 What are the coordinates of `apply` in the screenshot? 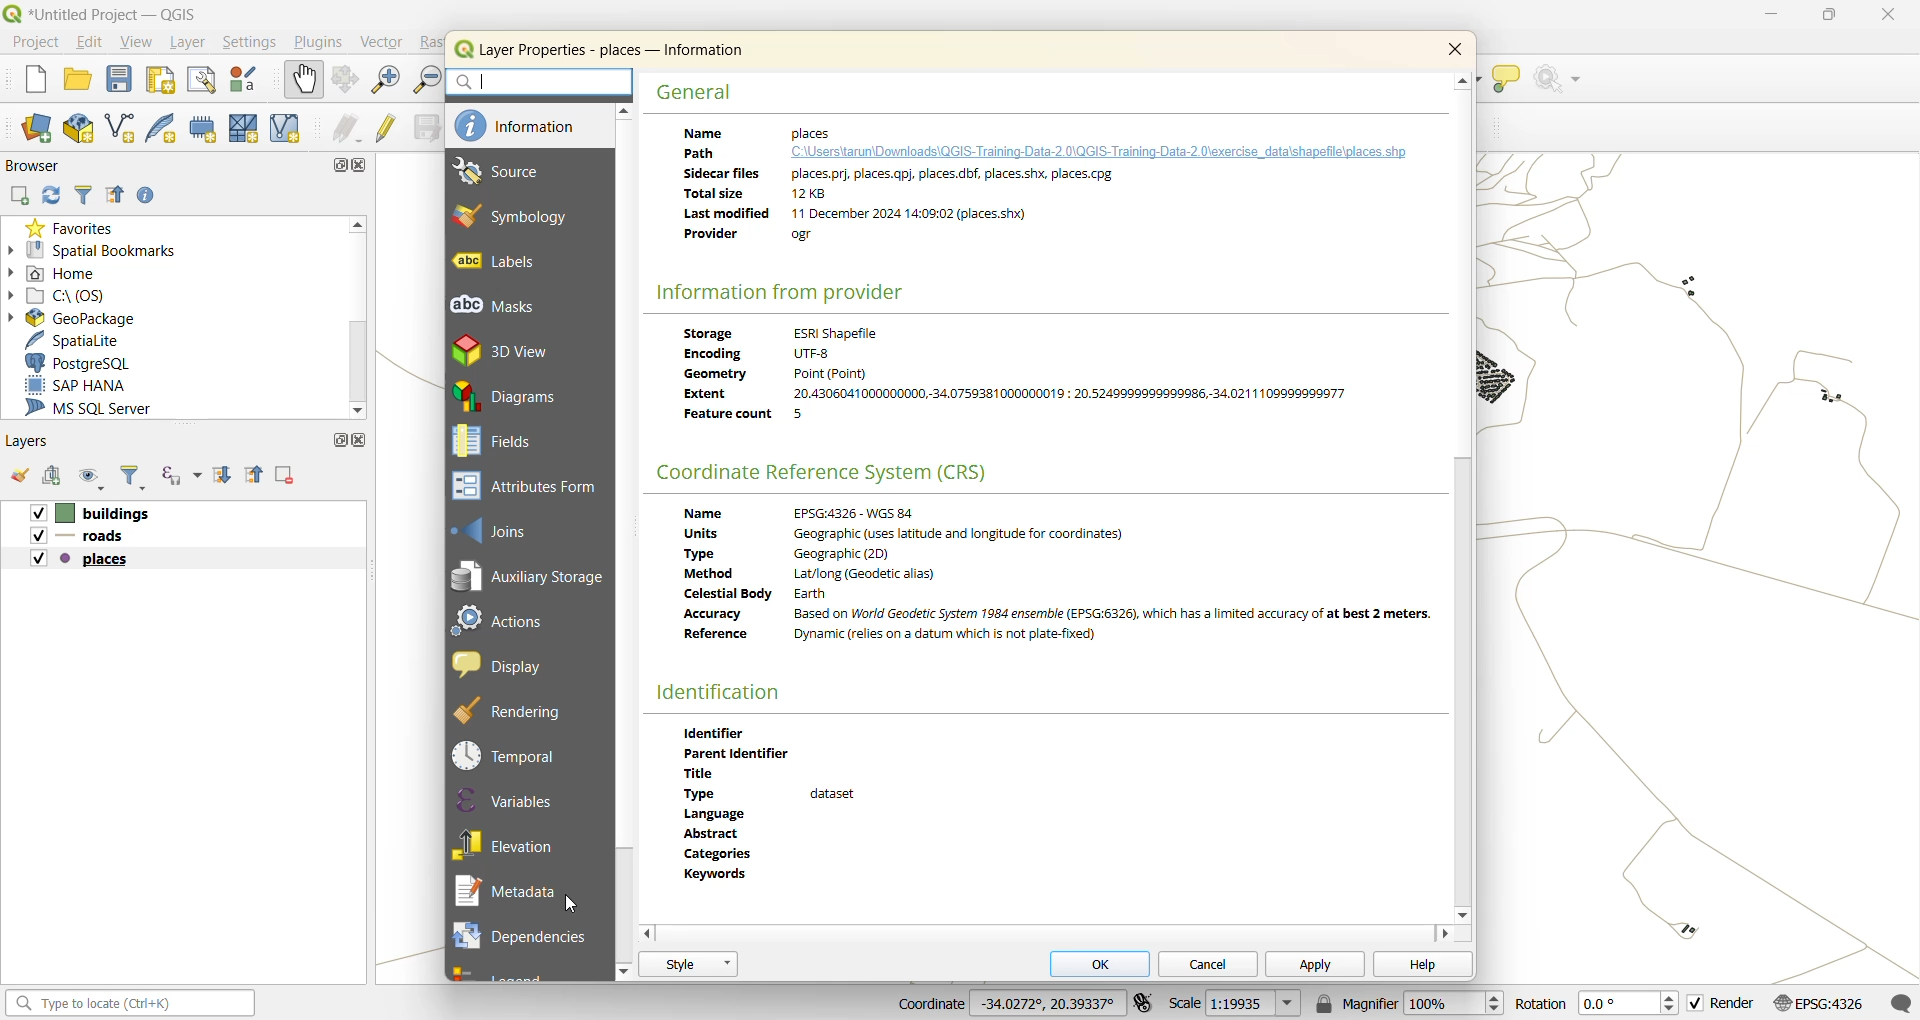 It's located at (1314, 962).